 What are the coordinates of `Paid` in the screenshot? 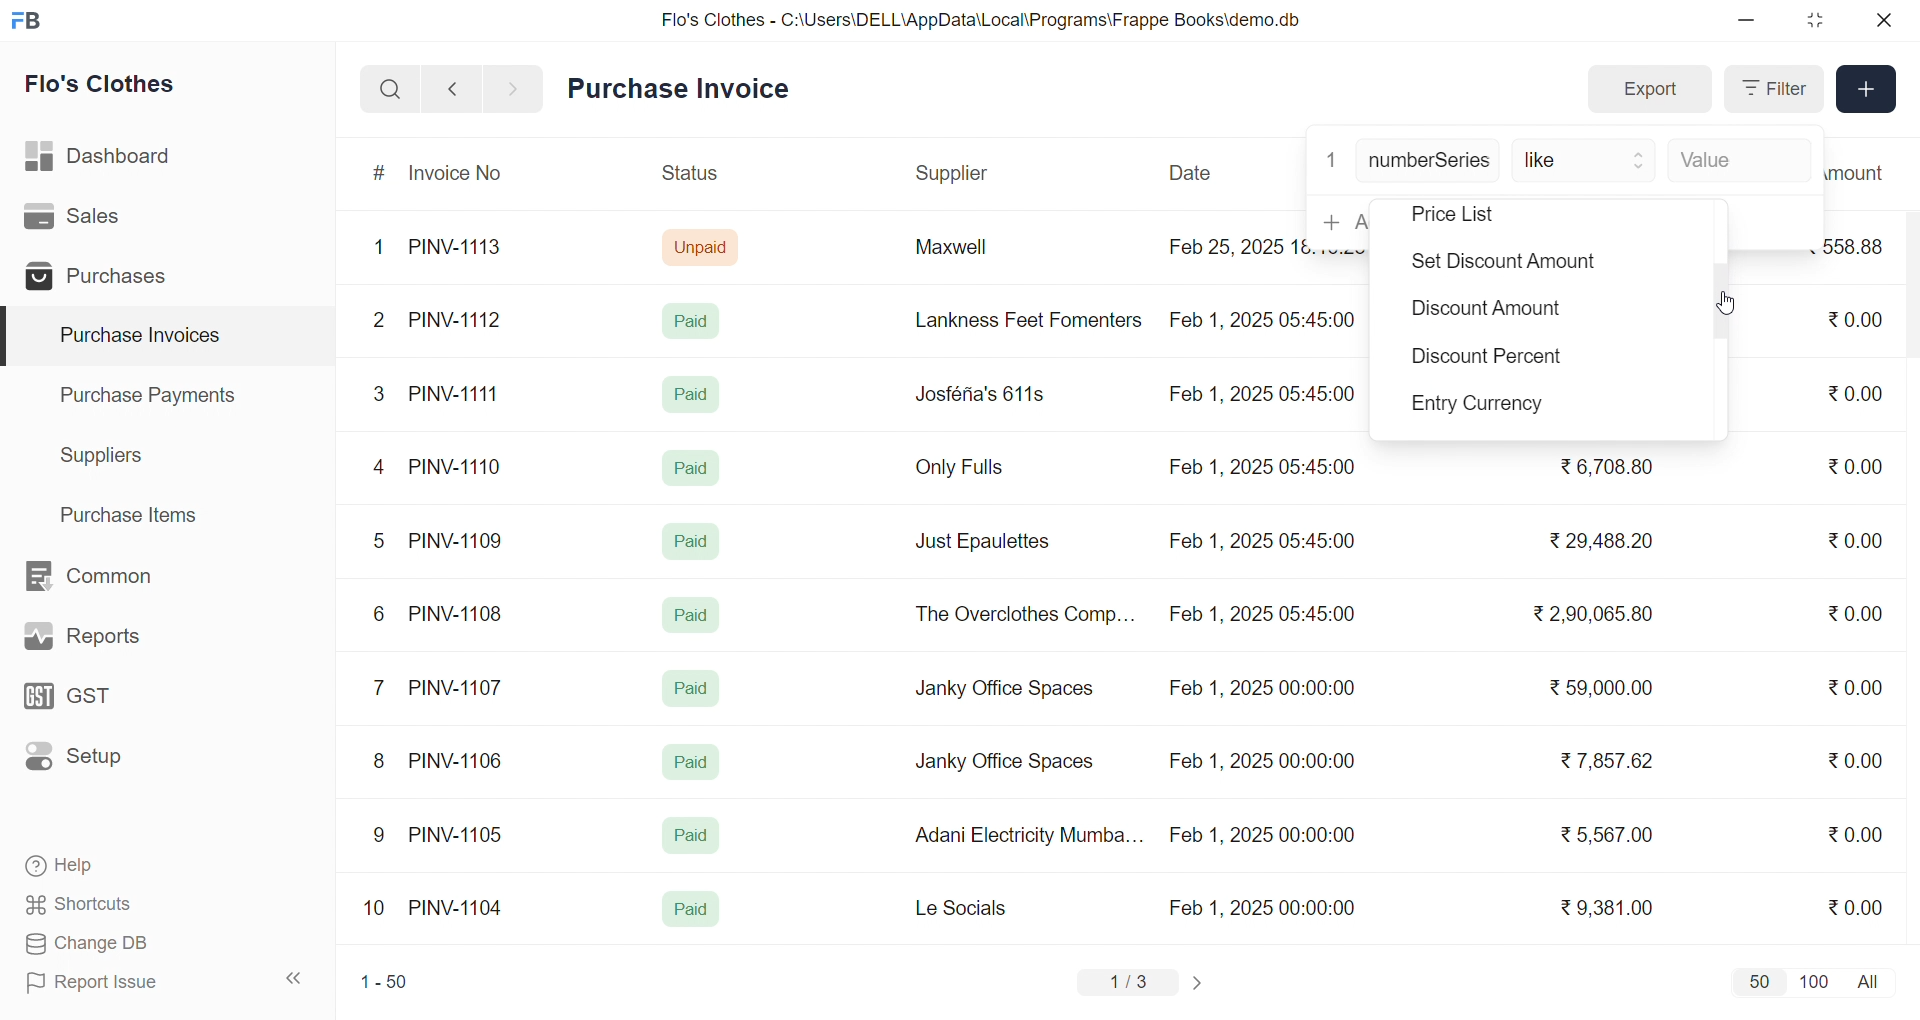 It's located at (692, 394).